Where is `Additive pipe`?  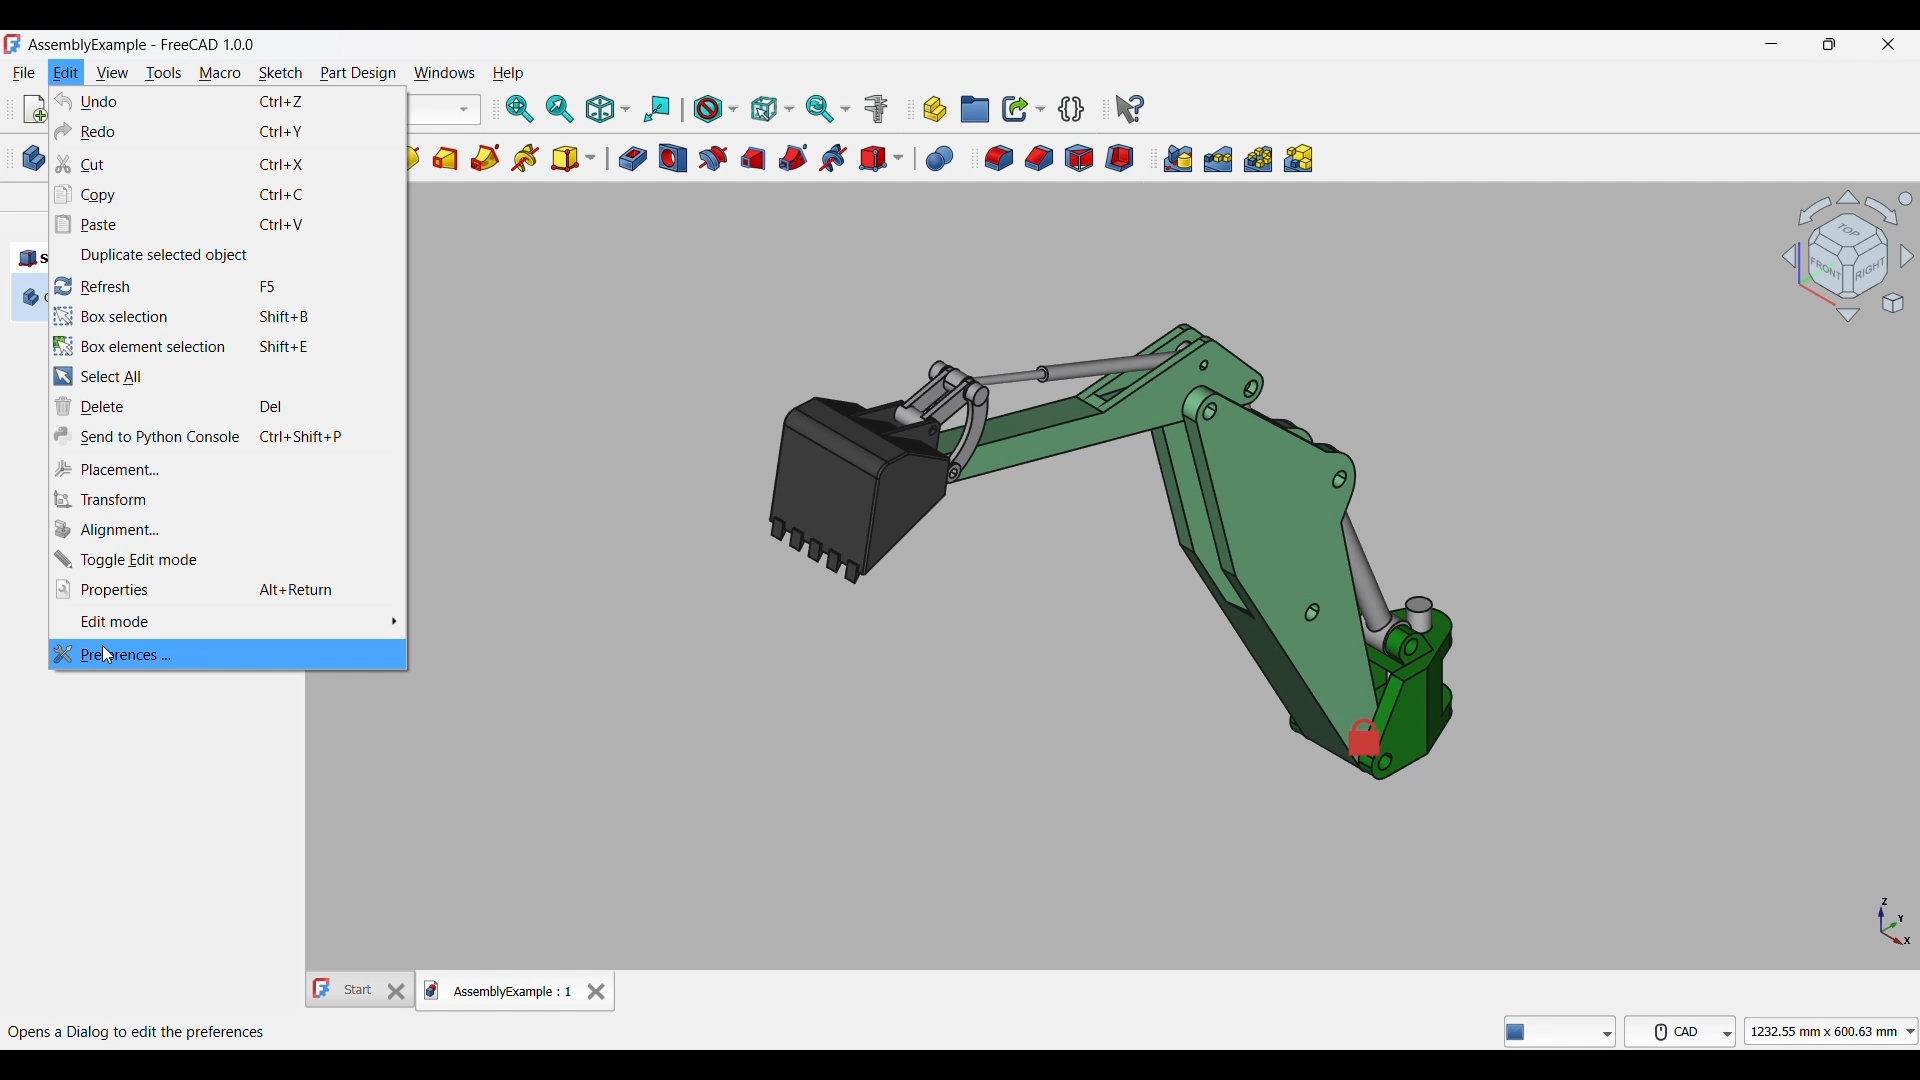
Additive pipe is located at coordinates (485, 158).